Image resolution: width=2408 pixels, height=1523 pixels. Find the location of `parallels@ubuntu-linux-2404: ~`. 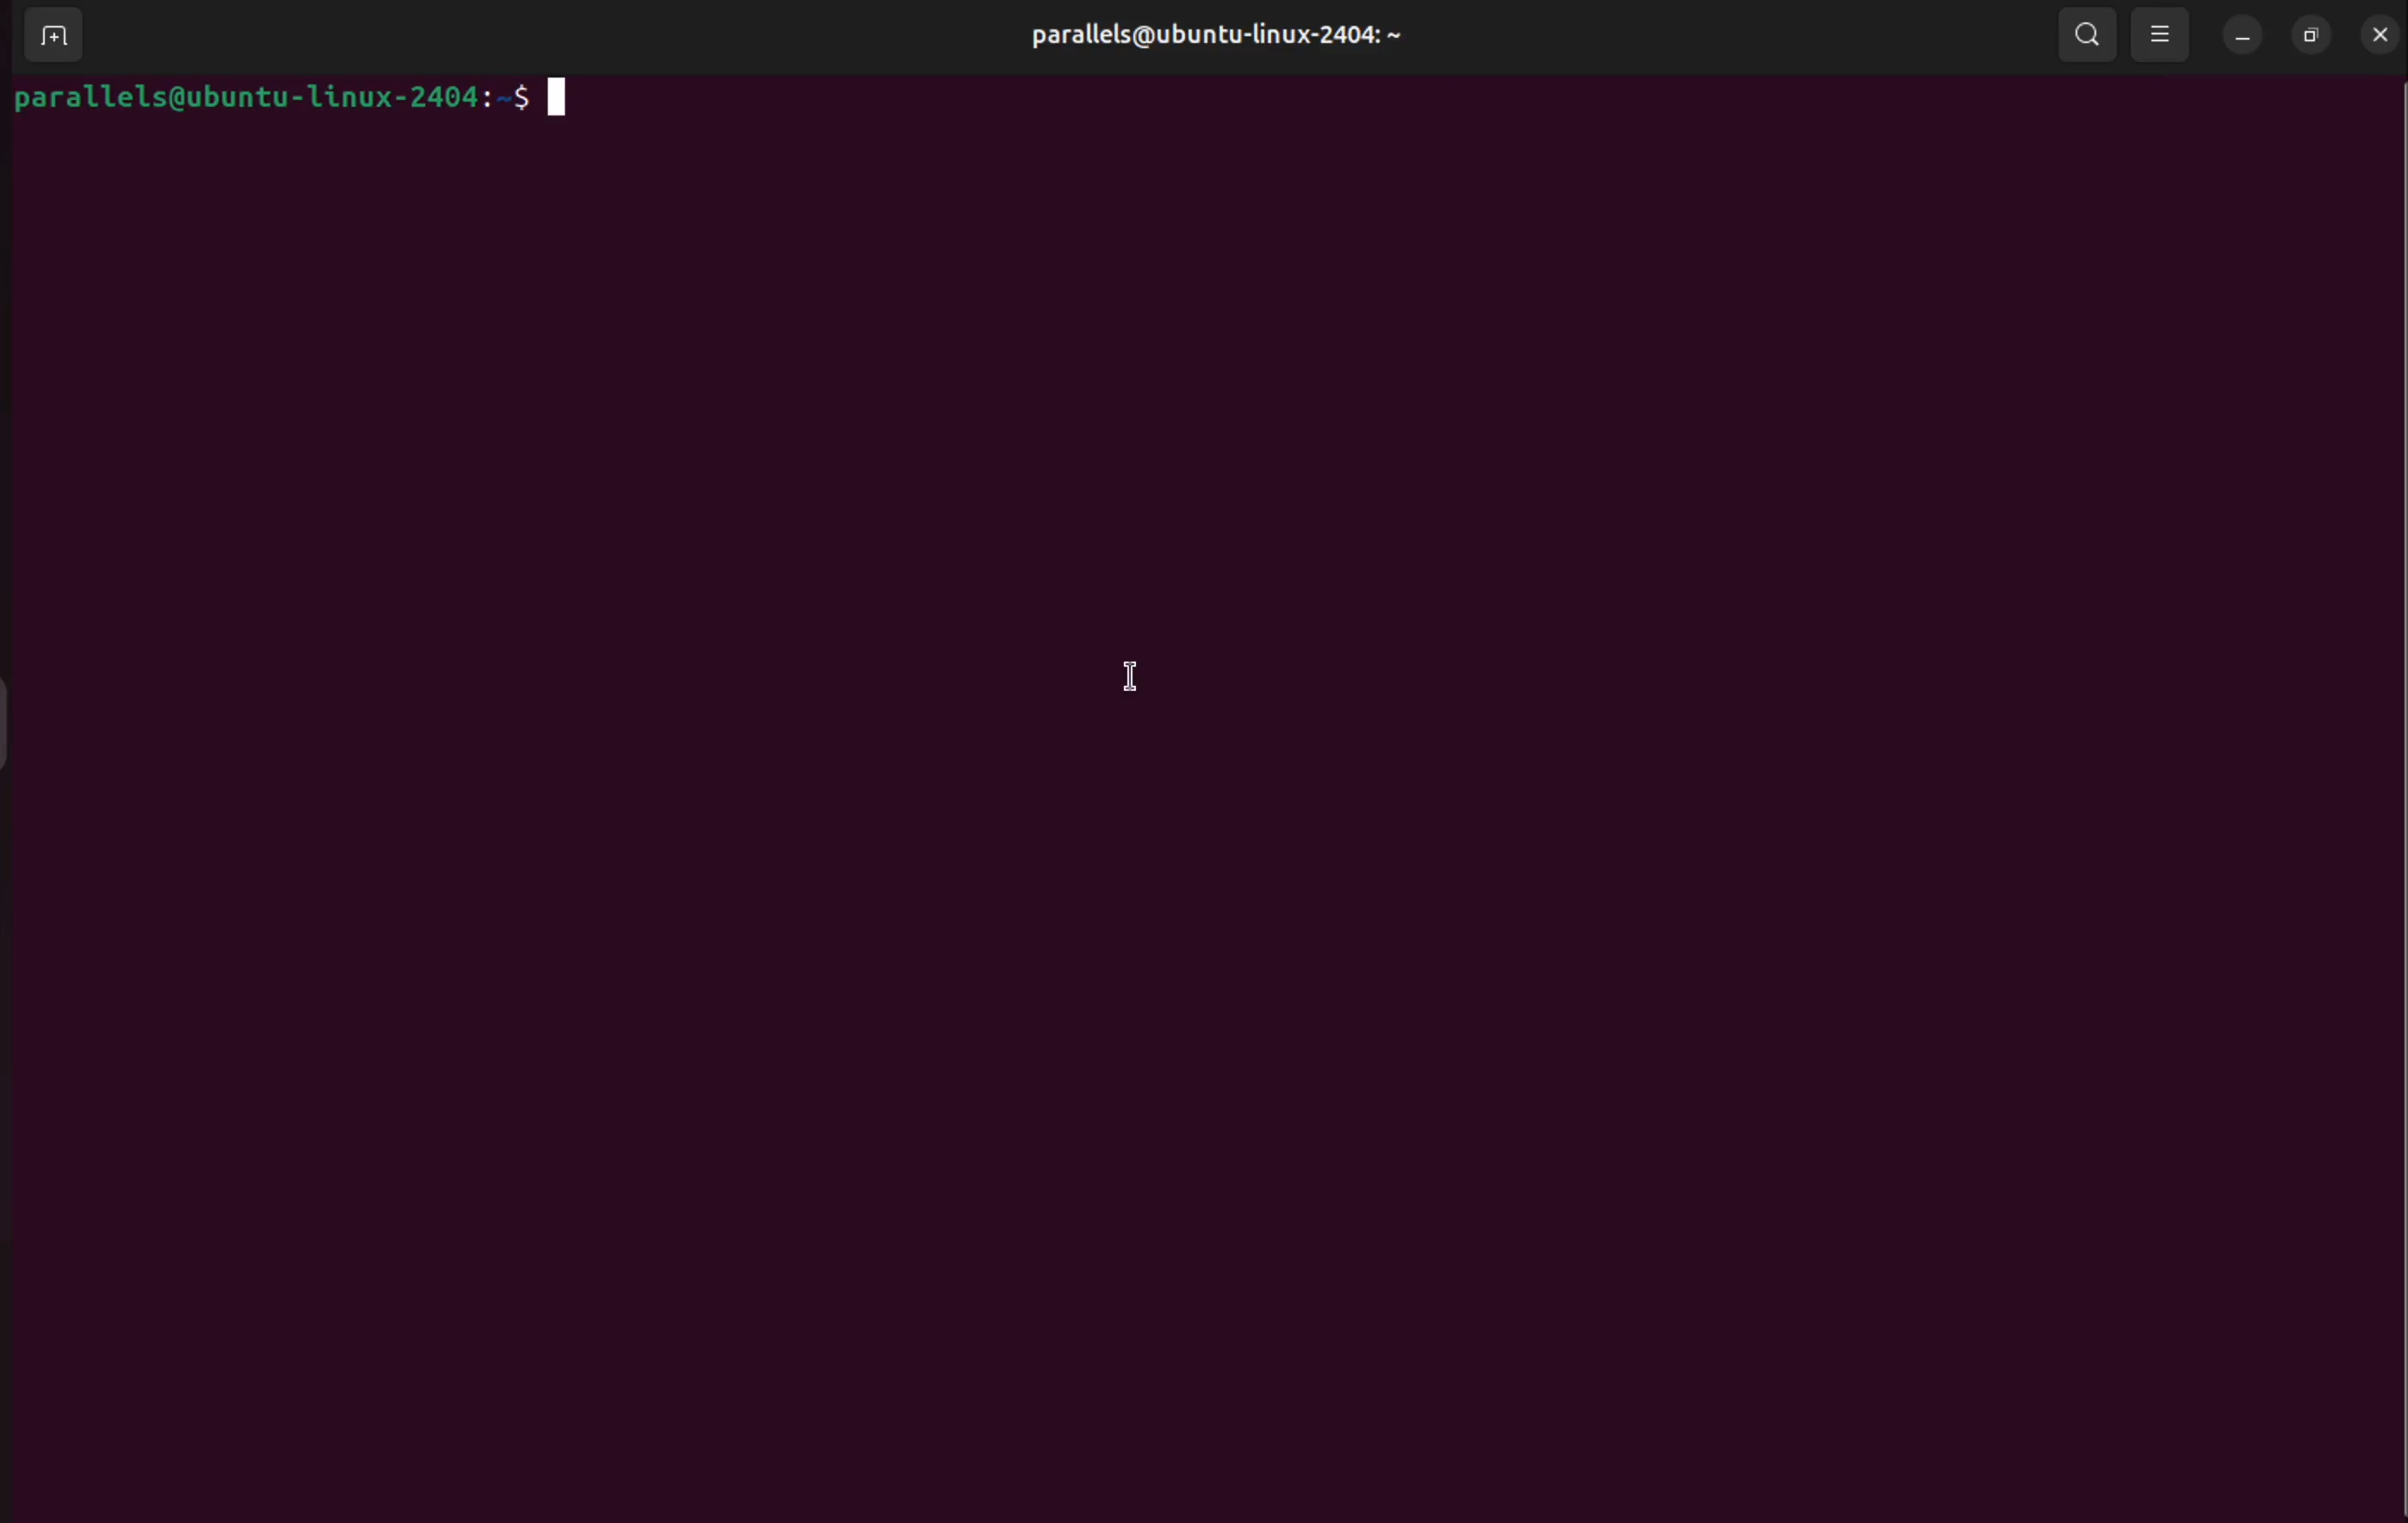

parallels@ubuntu-linux-2404: ~ is located at coordinates (1215, 36).